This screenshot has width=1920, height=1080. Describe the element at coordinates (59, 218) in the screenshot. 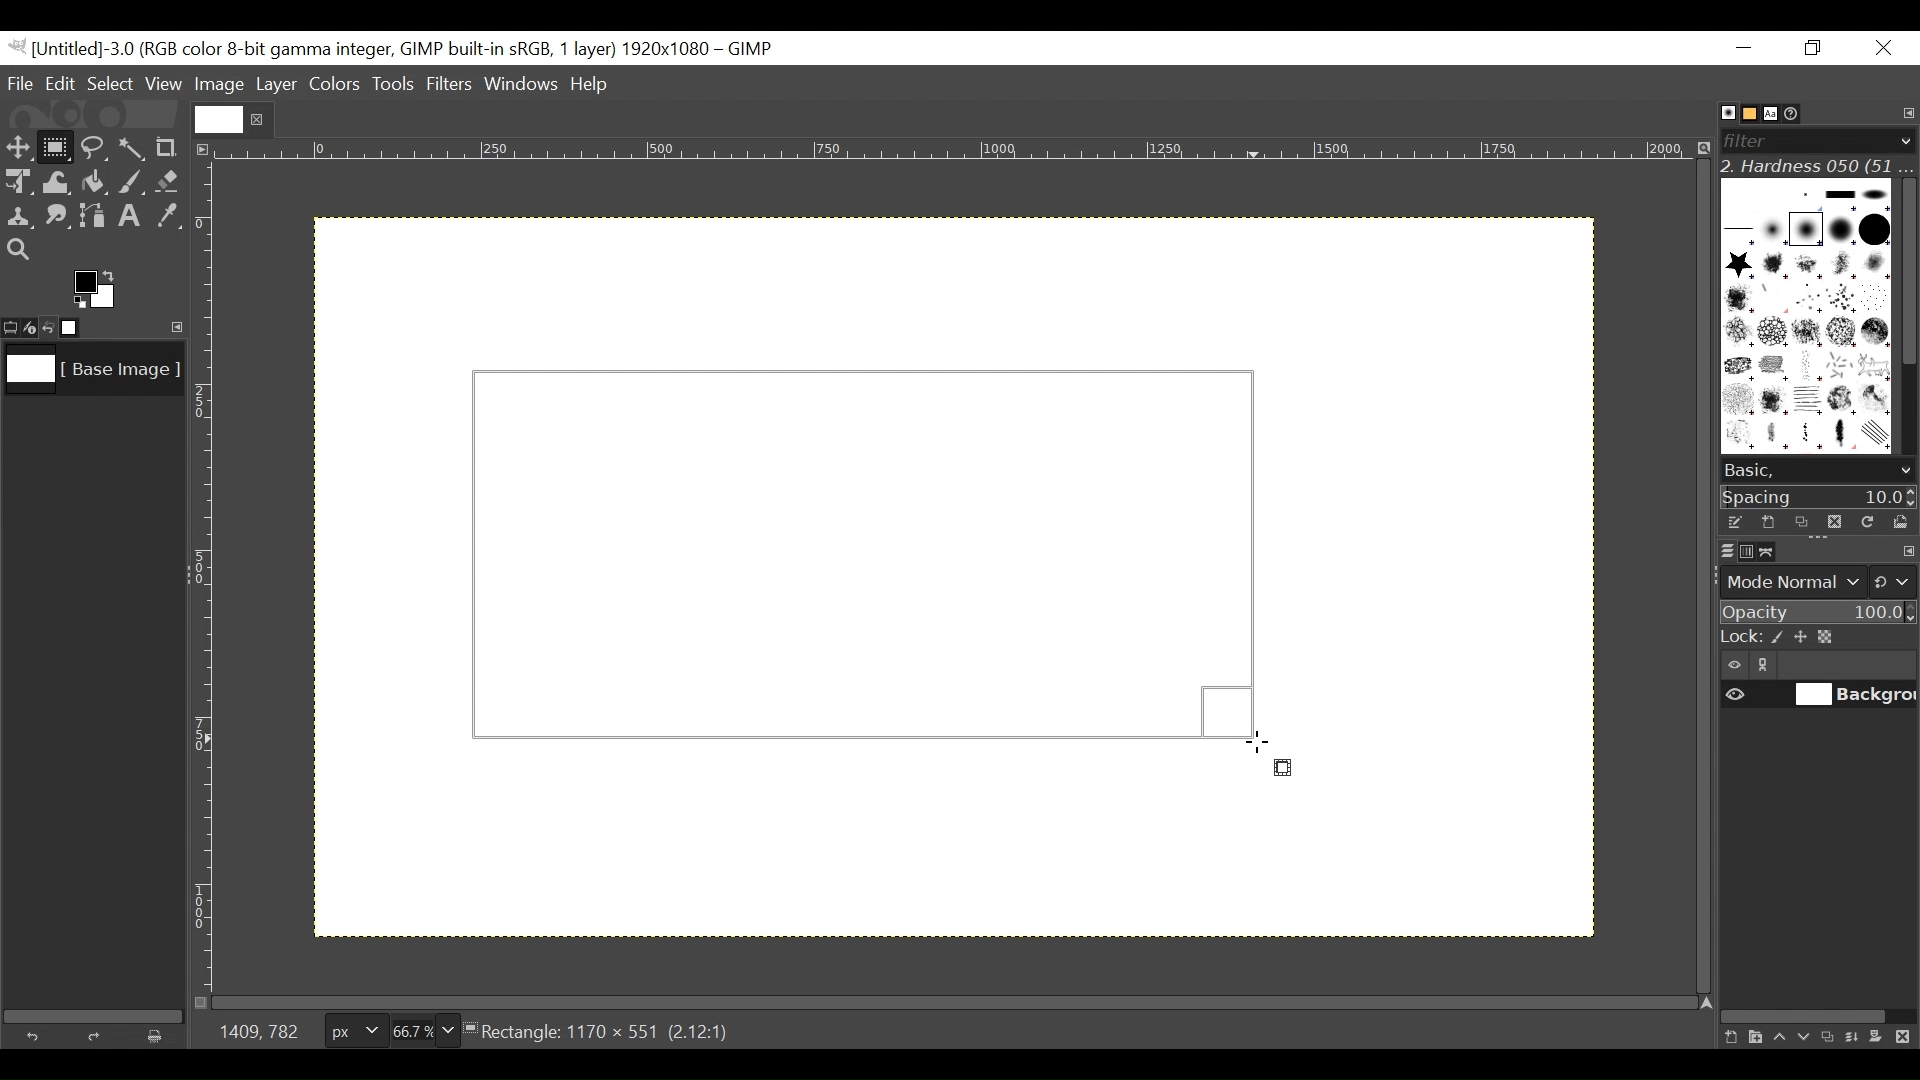

I see `Smudge tool` at that location.